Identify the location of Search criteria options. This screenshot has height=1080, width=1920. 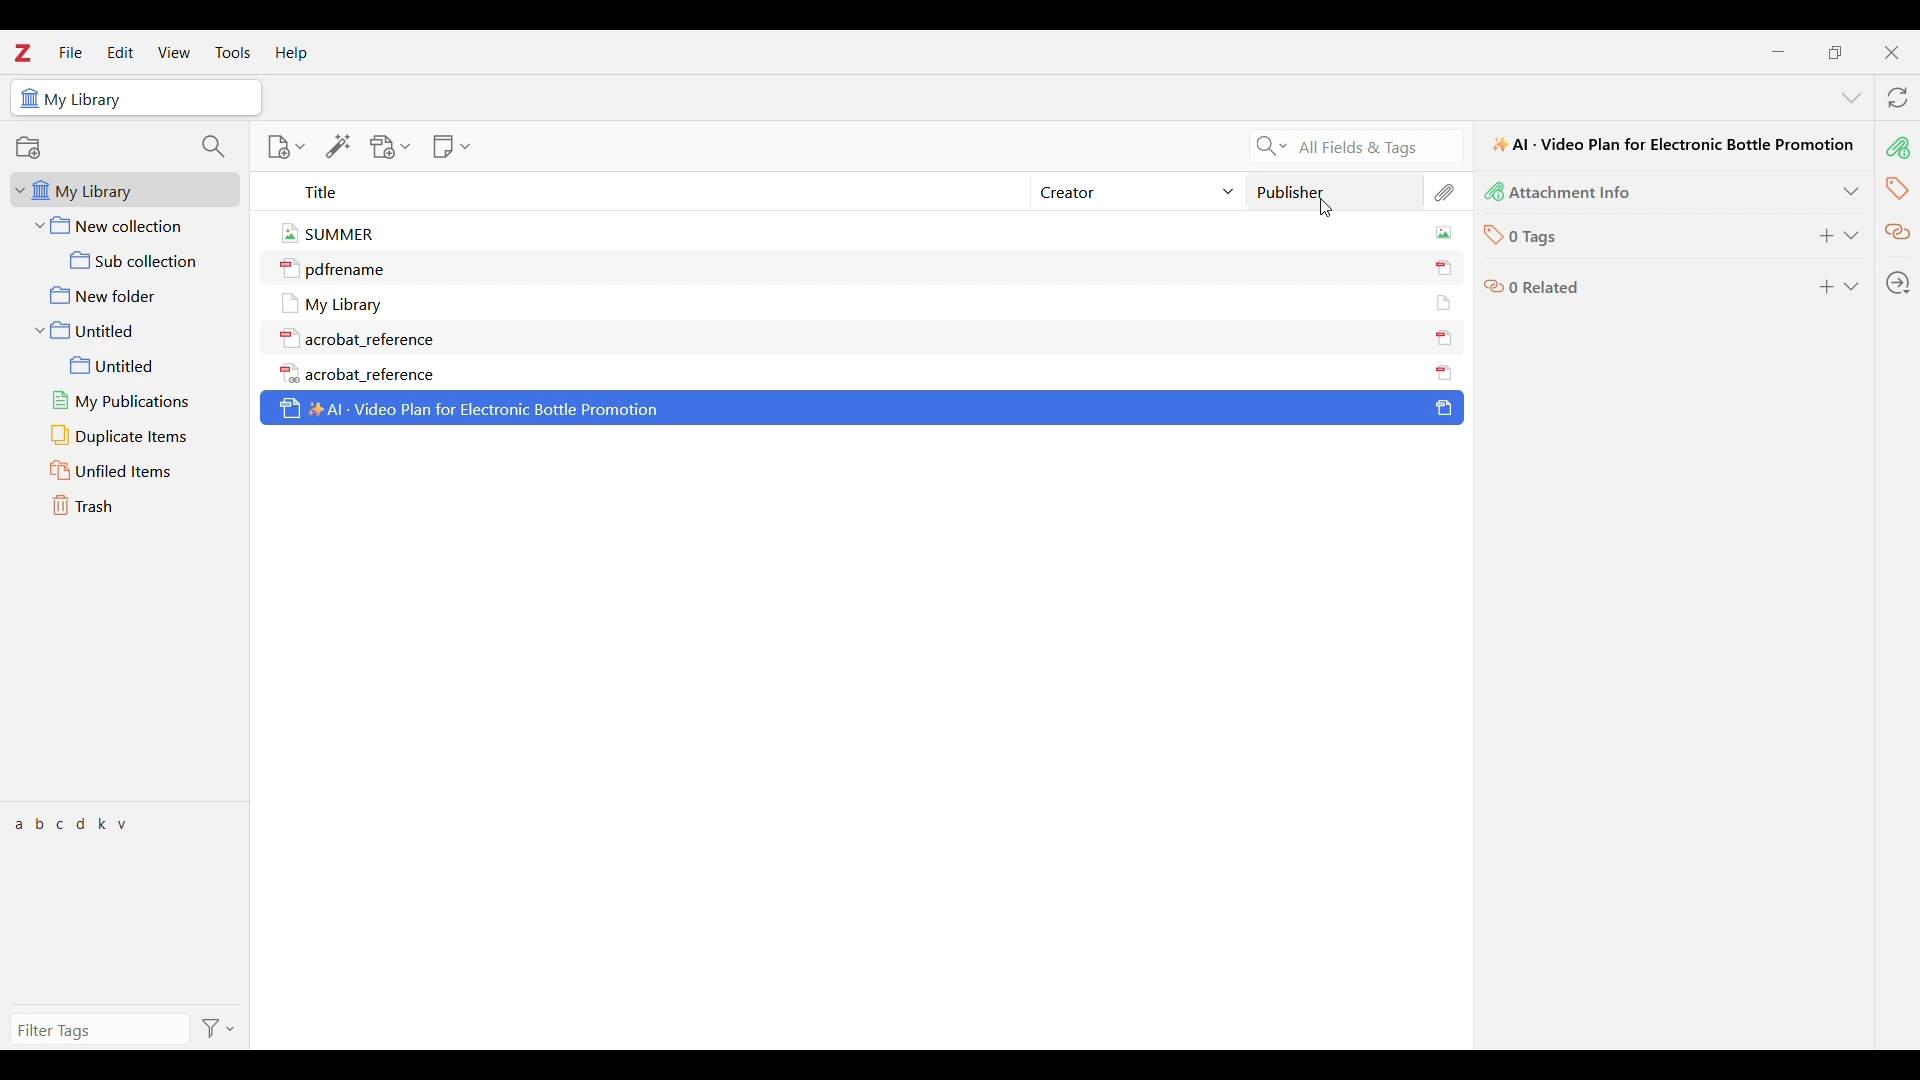
(1273, 146).